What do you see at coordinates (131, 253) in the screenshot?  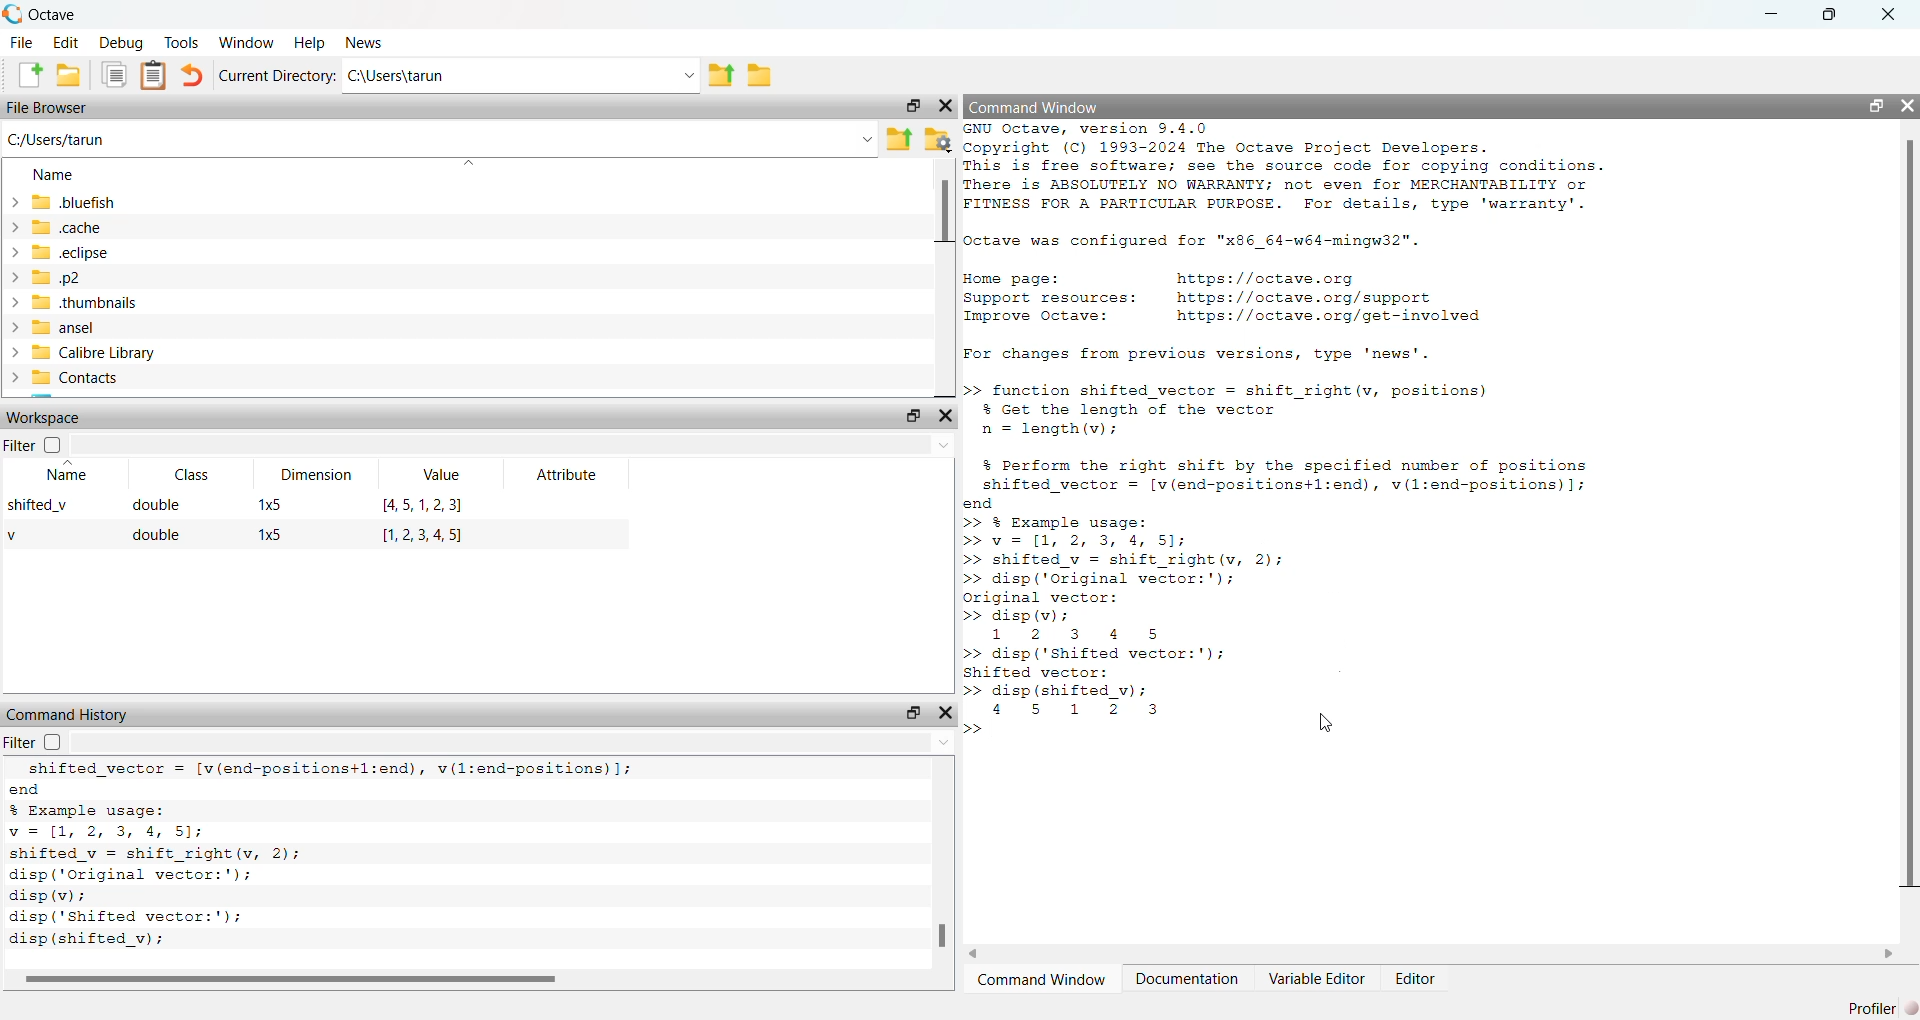 I see `.eclipse` at bounding box center [131, 253].